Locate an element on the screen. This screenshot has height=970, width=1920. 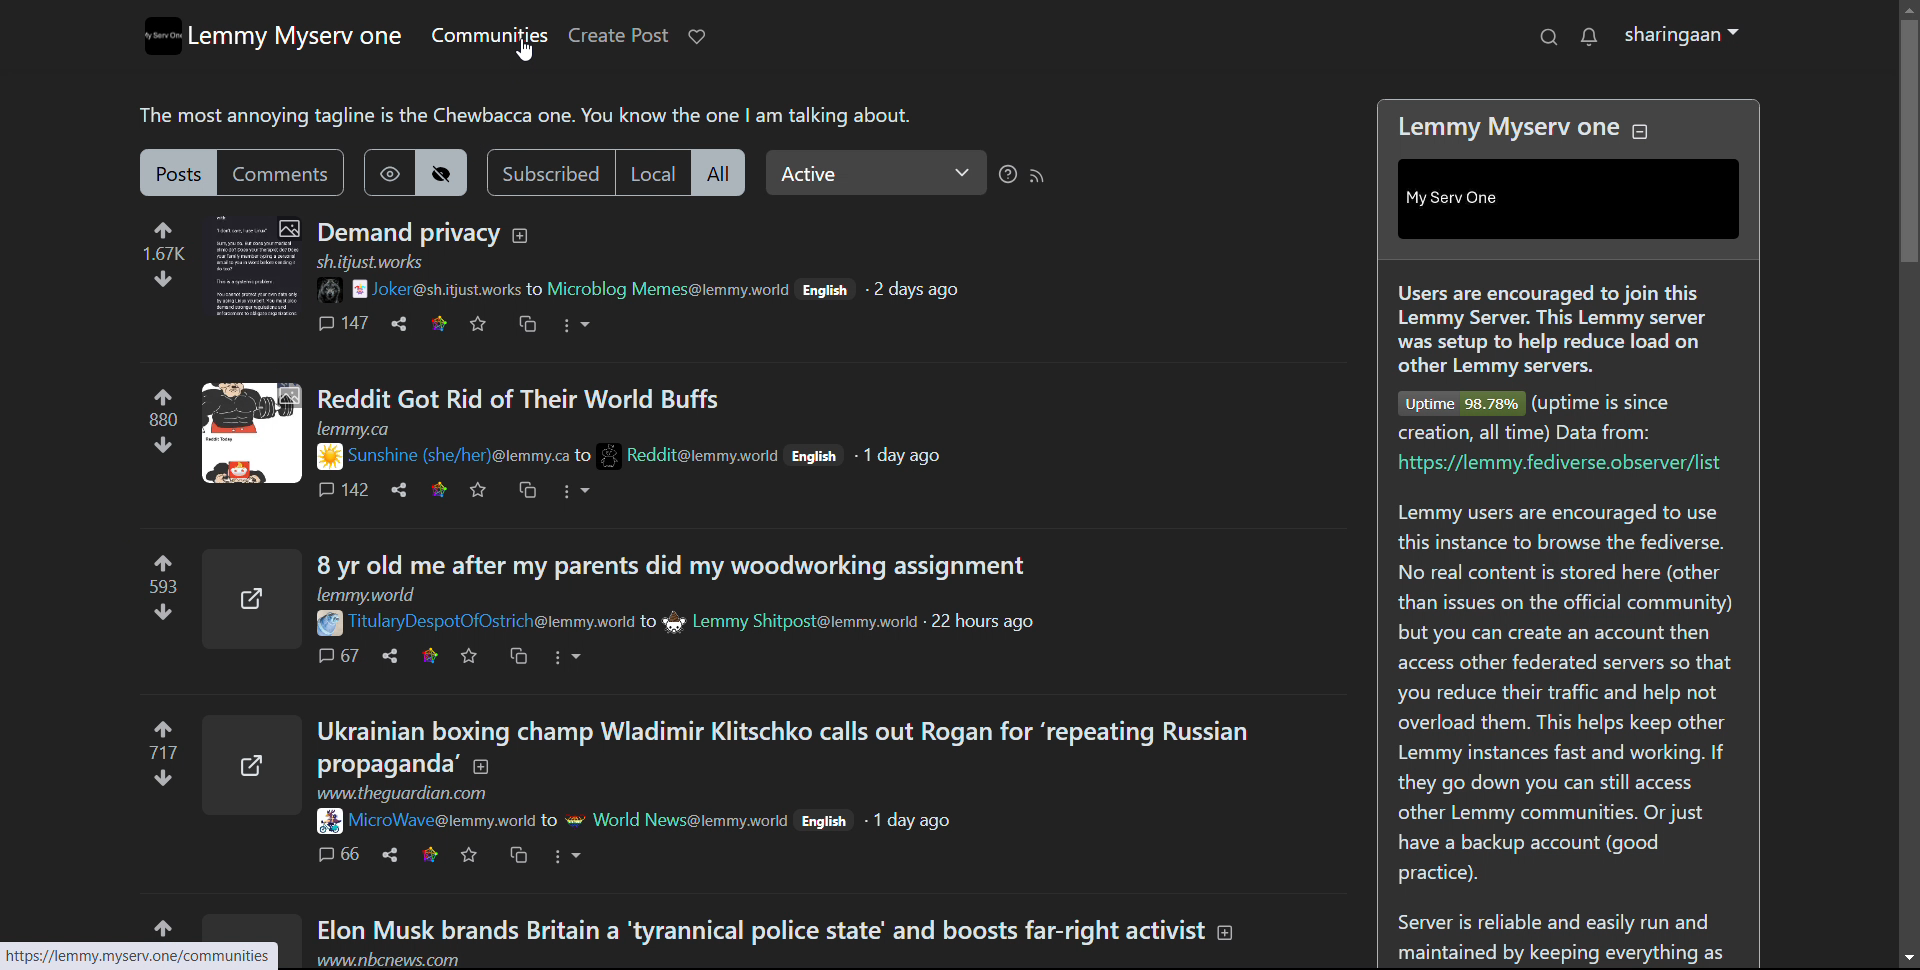
unread messages is located at coordinates (1588, 38).